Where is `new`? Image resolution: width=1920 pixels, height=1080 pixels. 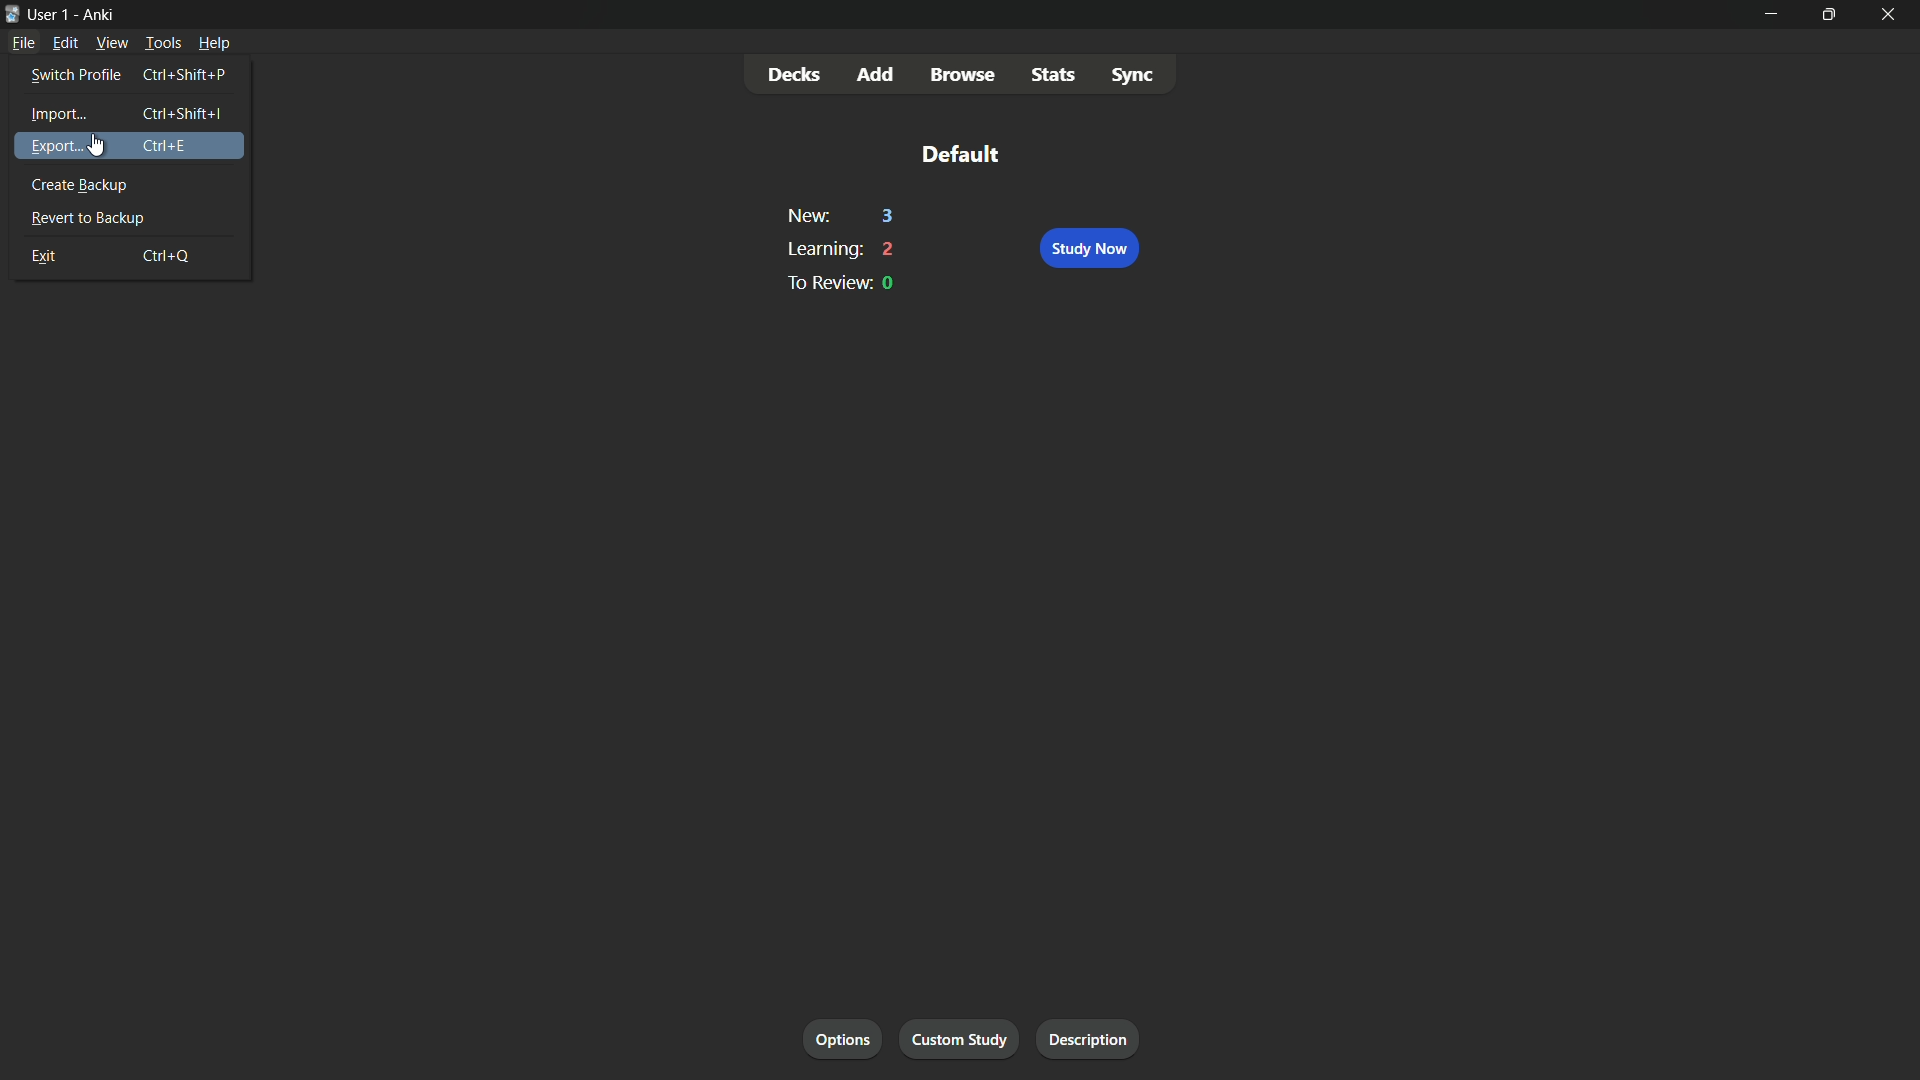 new is located at coordinates (807, 217).